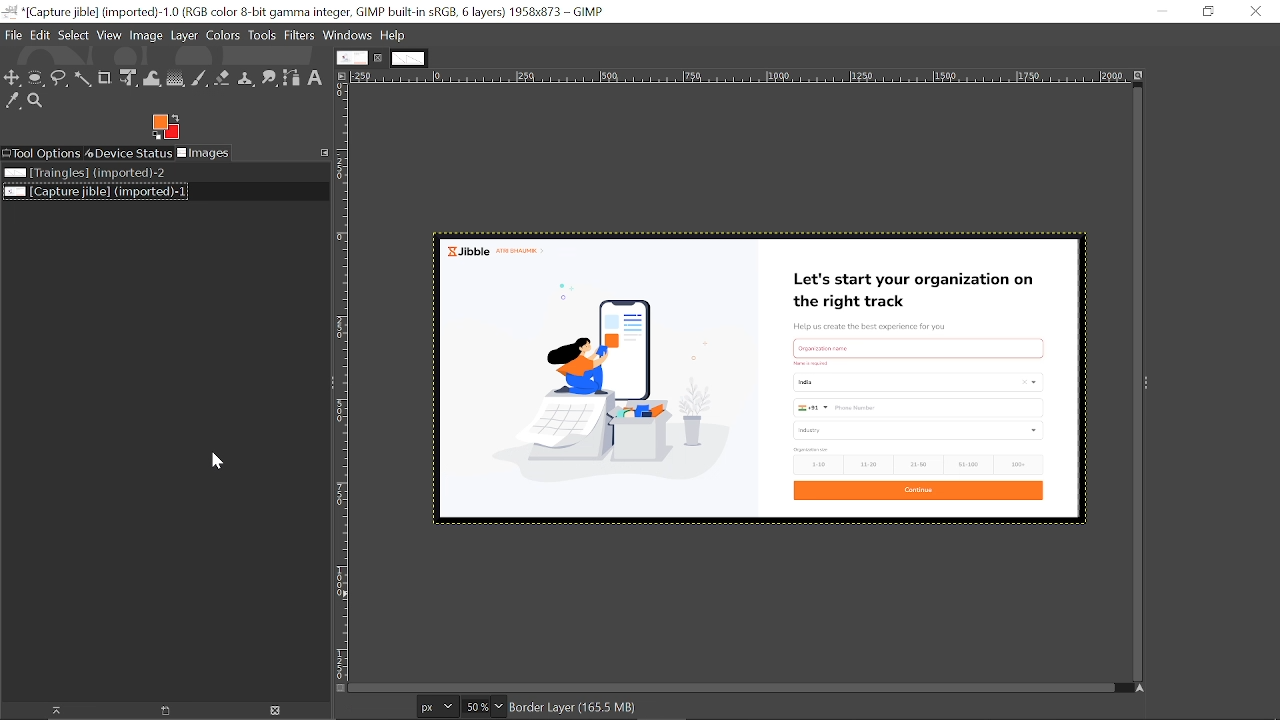  Describe the element at coordinates (1024, 465) in the screenshot. I see `100+` at that location.